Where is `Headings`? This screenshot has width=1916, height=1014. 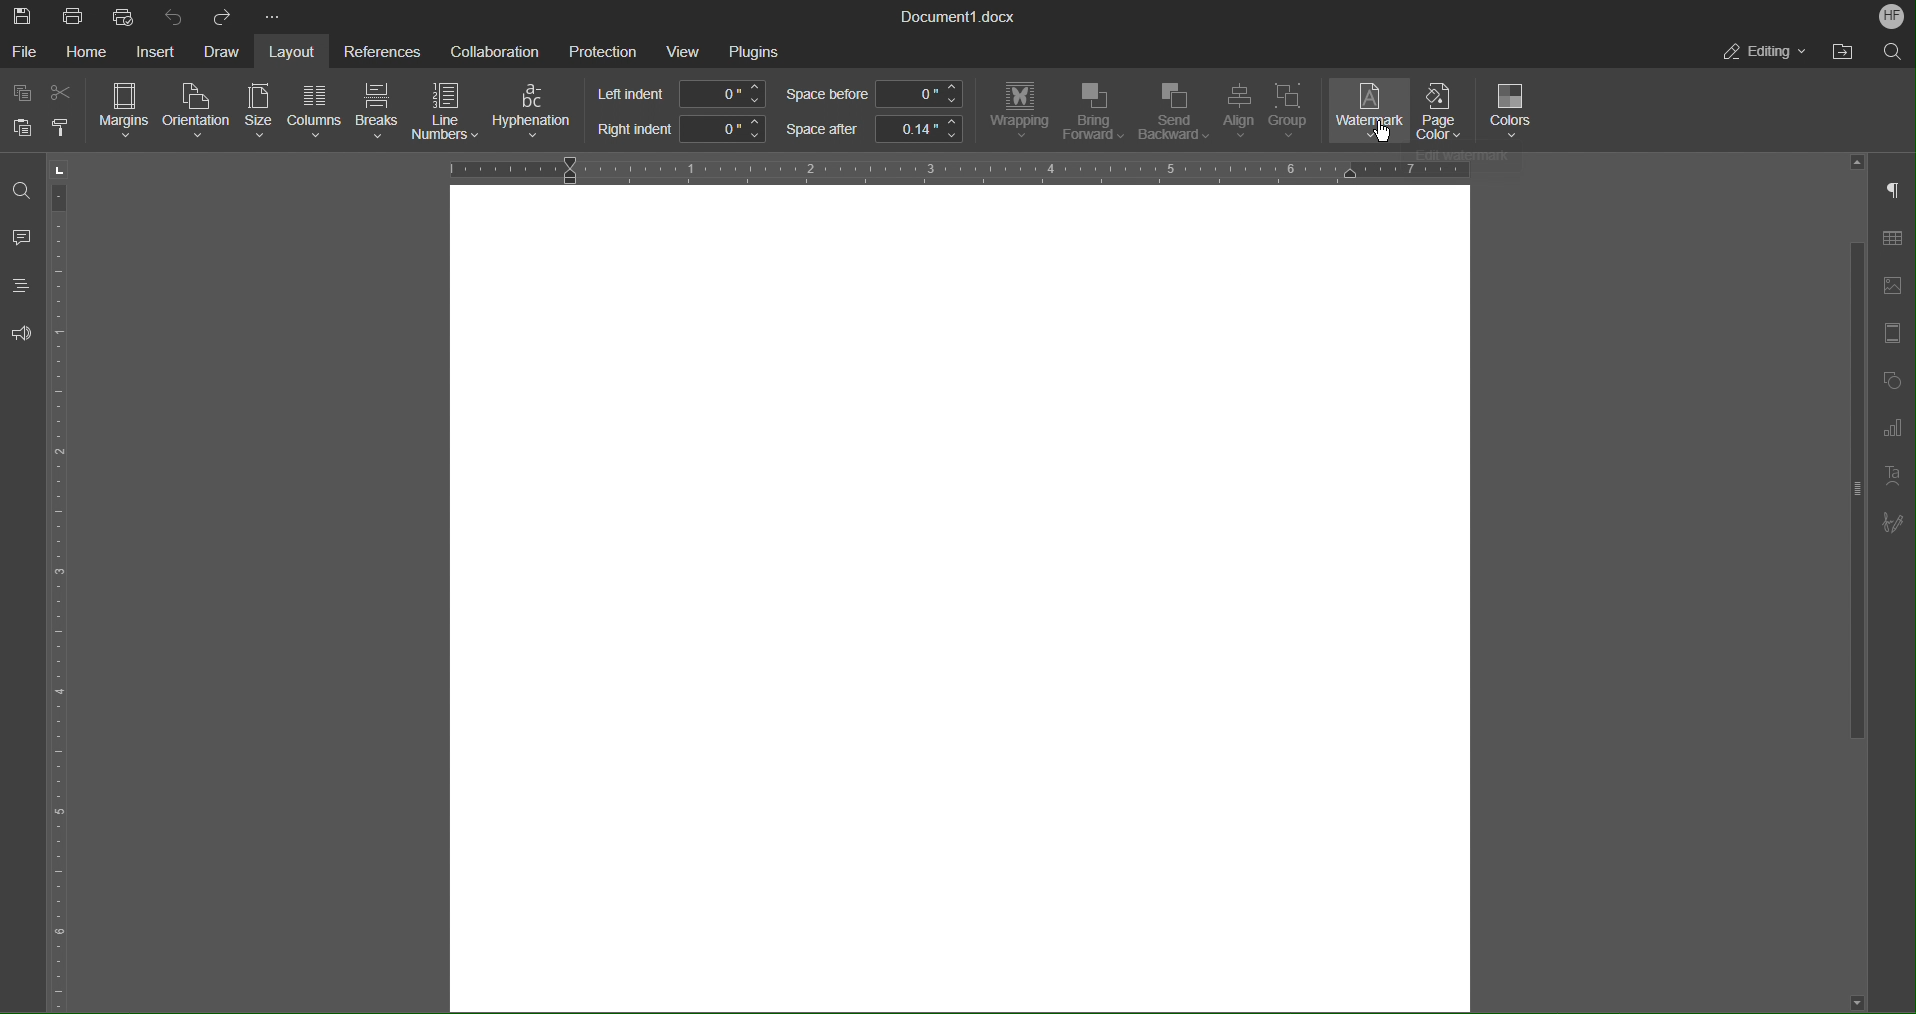 Headings is located at coordinates (20, 285).